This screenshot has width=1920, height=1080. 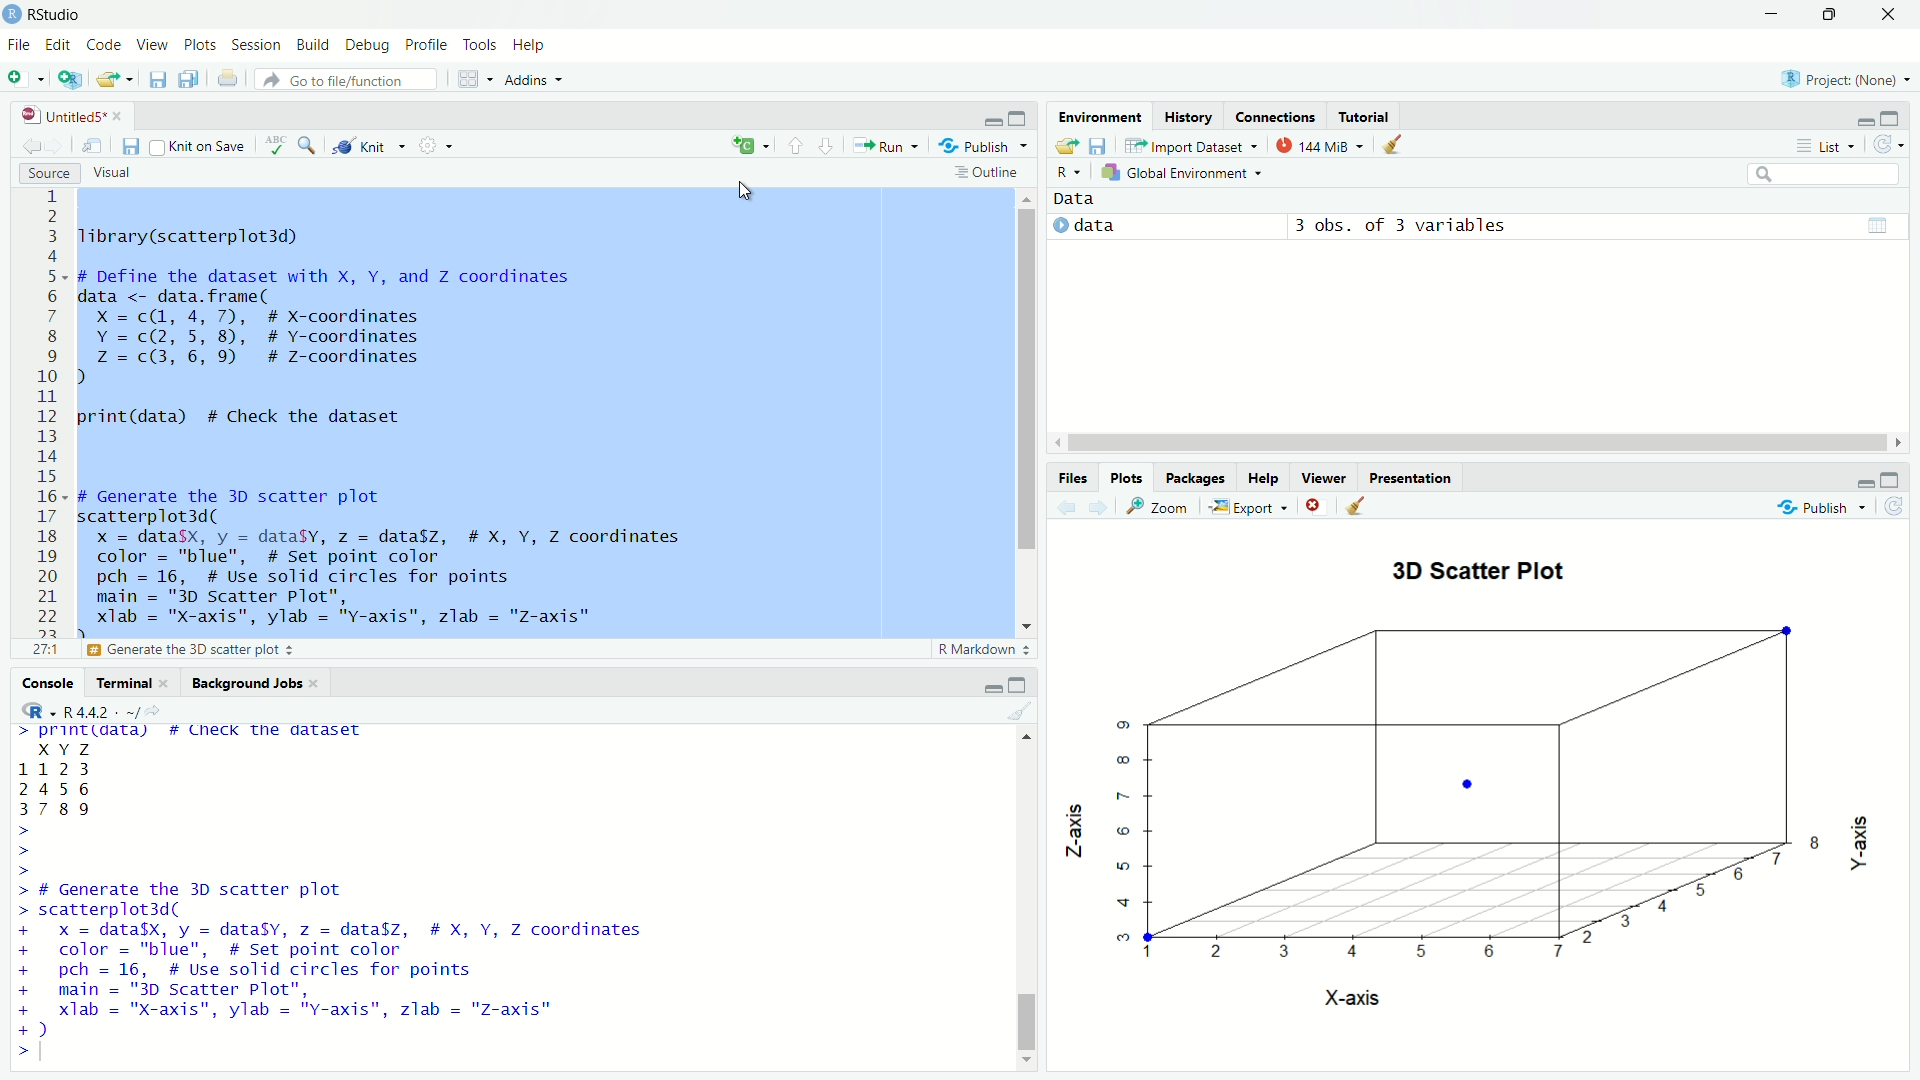 What do you see at coordinates (993, 687) in the screenshot?
I see `minimize` at bounding box center [993, 687].